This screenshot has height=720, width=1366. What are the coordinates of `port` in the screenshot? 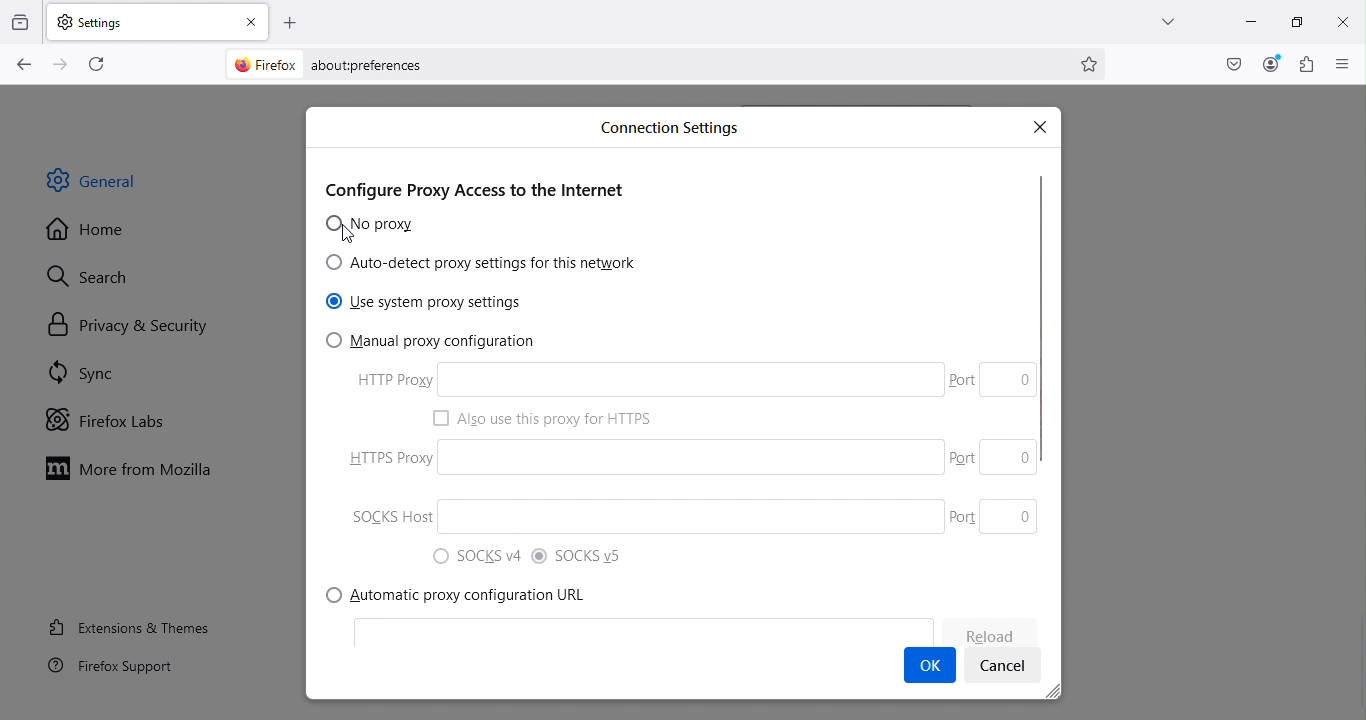 It's located at (963, 378).